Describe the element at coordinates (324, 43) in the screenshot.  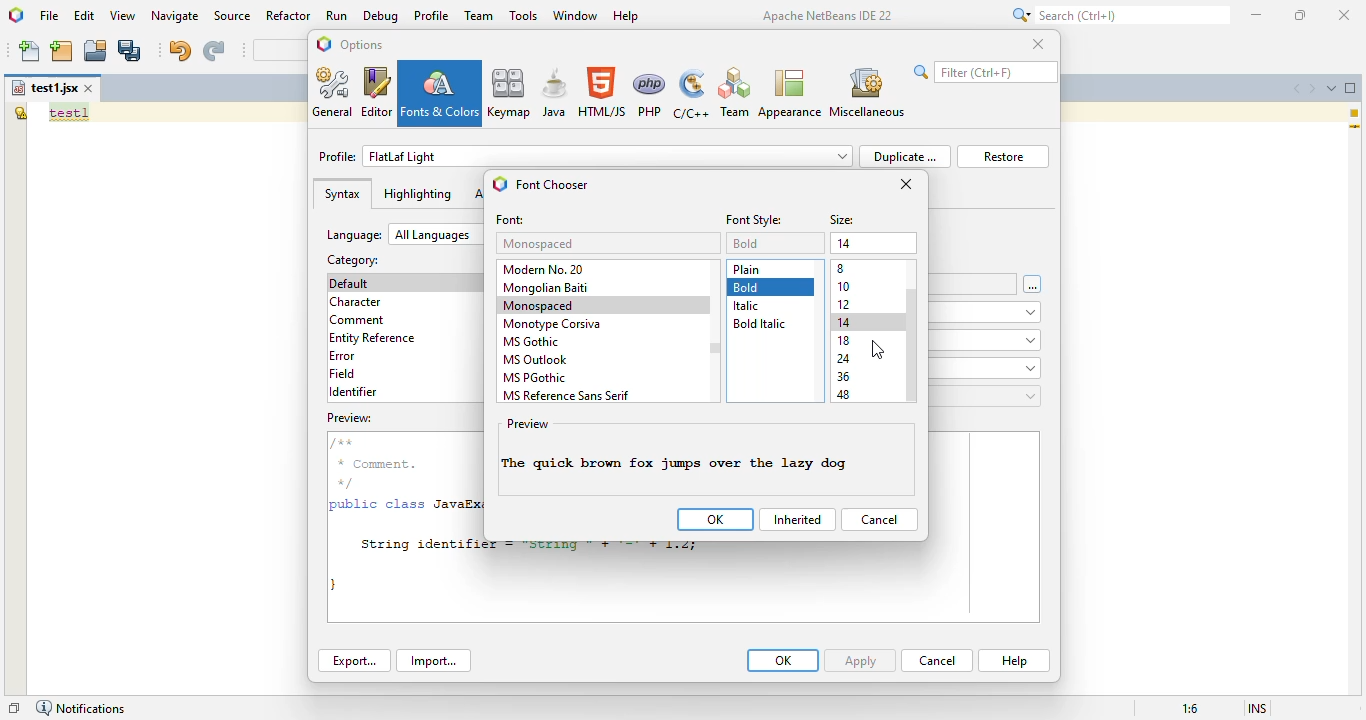
I see `logo` at that location.